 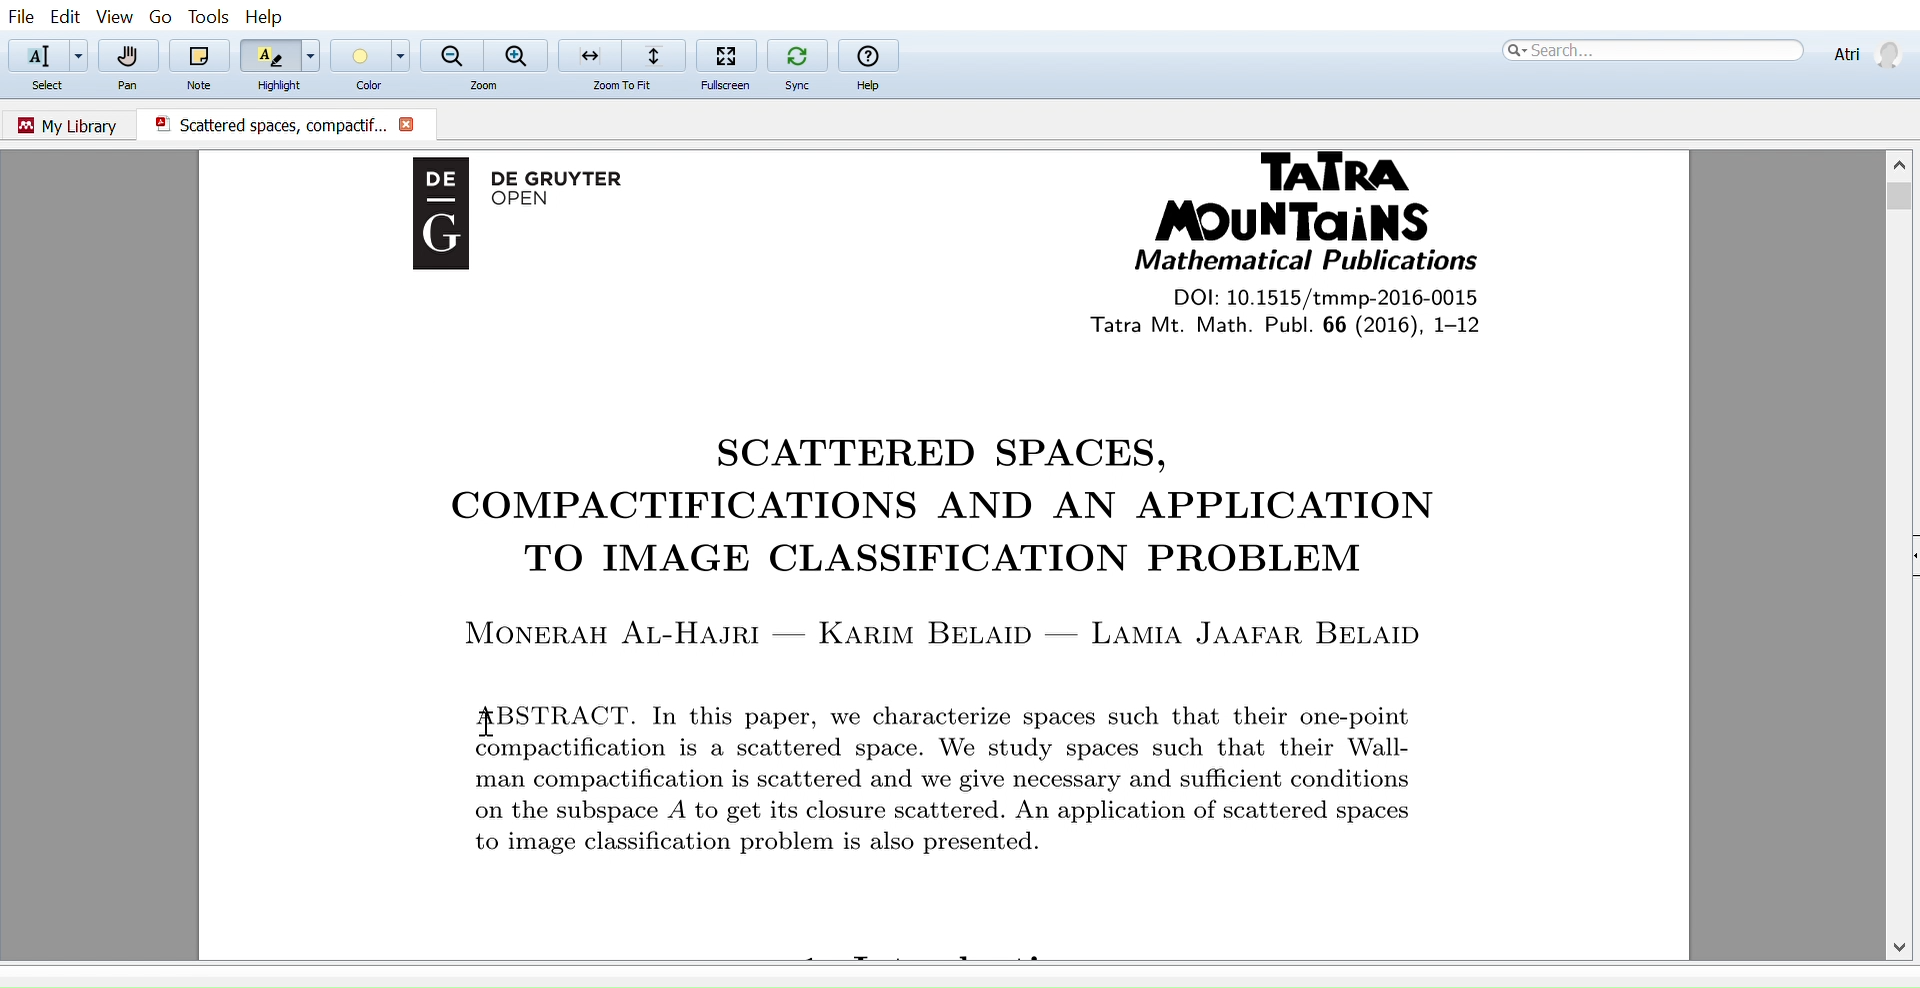 I want to click on De Gruyter OPEN, so click(x=577, y=193).